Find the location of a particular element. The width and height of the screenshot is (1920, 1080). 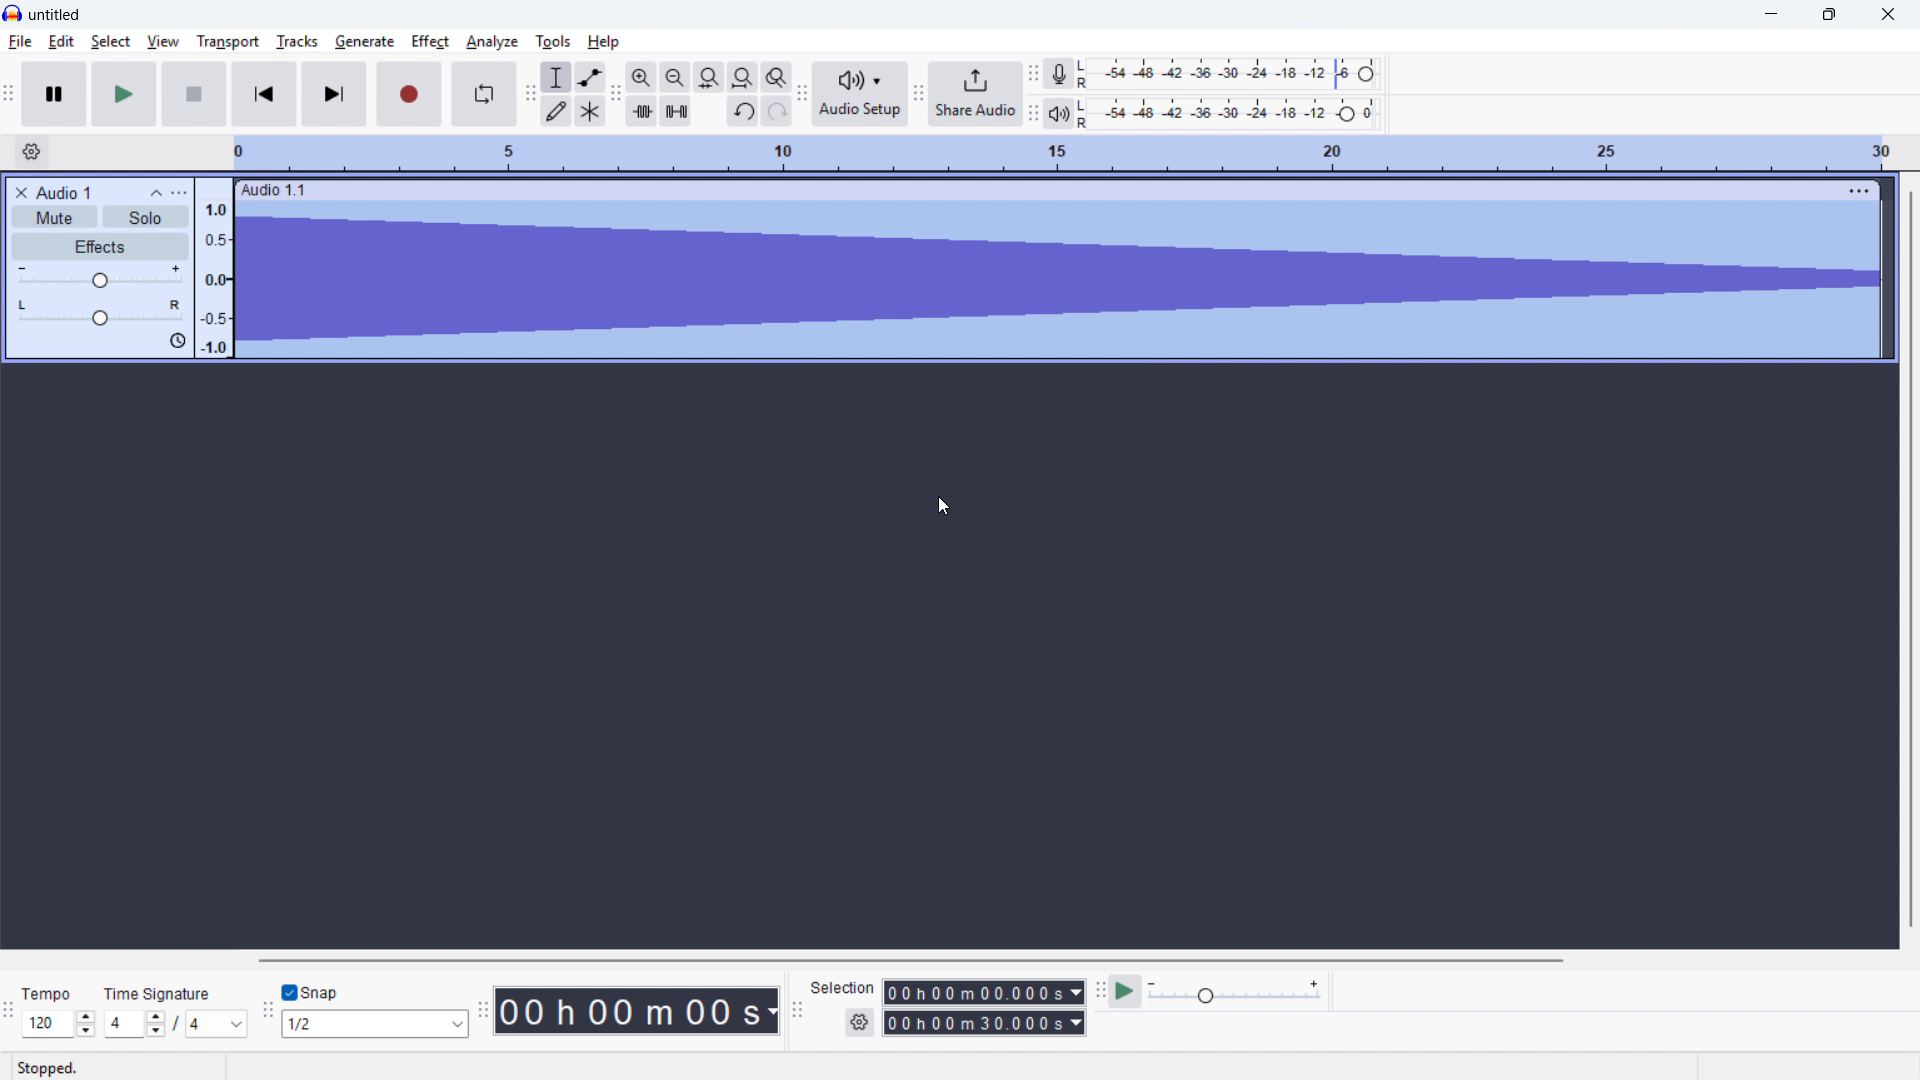

cursor is located at coordinates (944, 506).